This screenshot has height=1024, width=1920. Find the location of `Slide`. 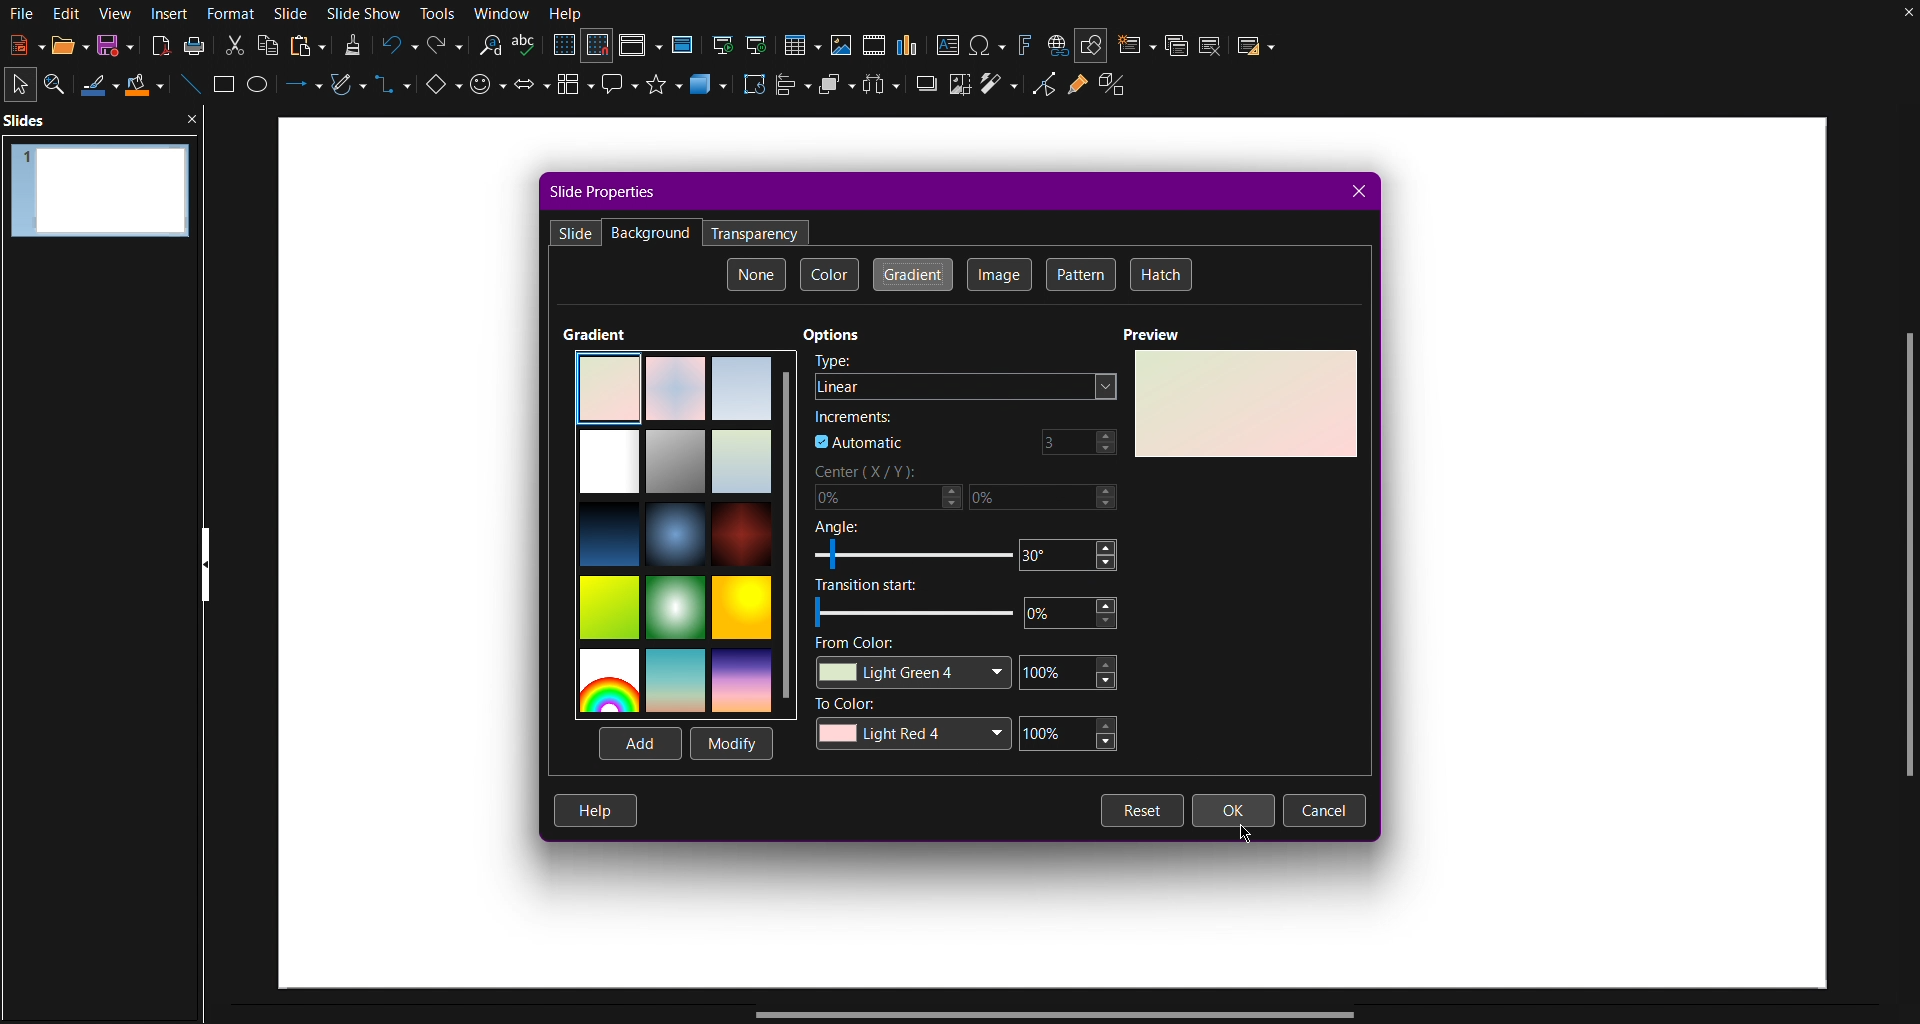

Slide is located at coordinates (293, 13).